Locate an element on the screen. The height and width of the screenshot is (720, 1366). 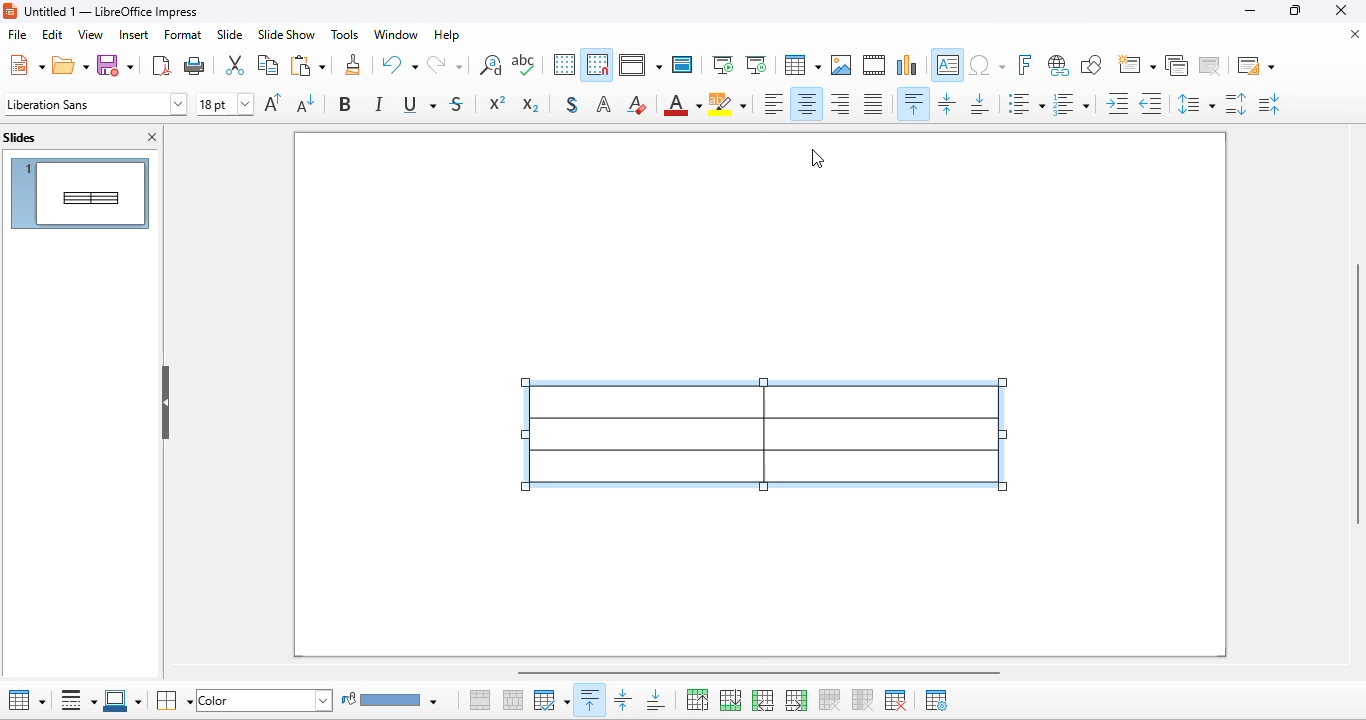
window is located at coordinates (397, 35).